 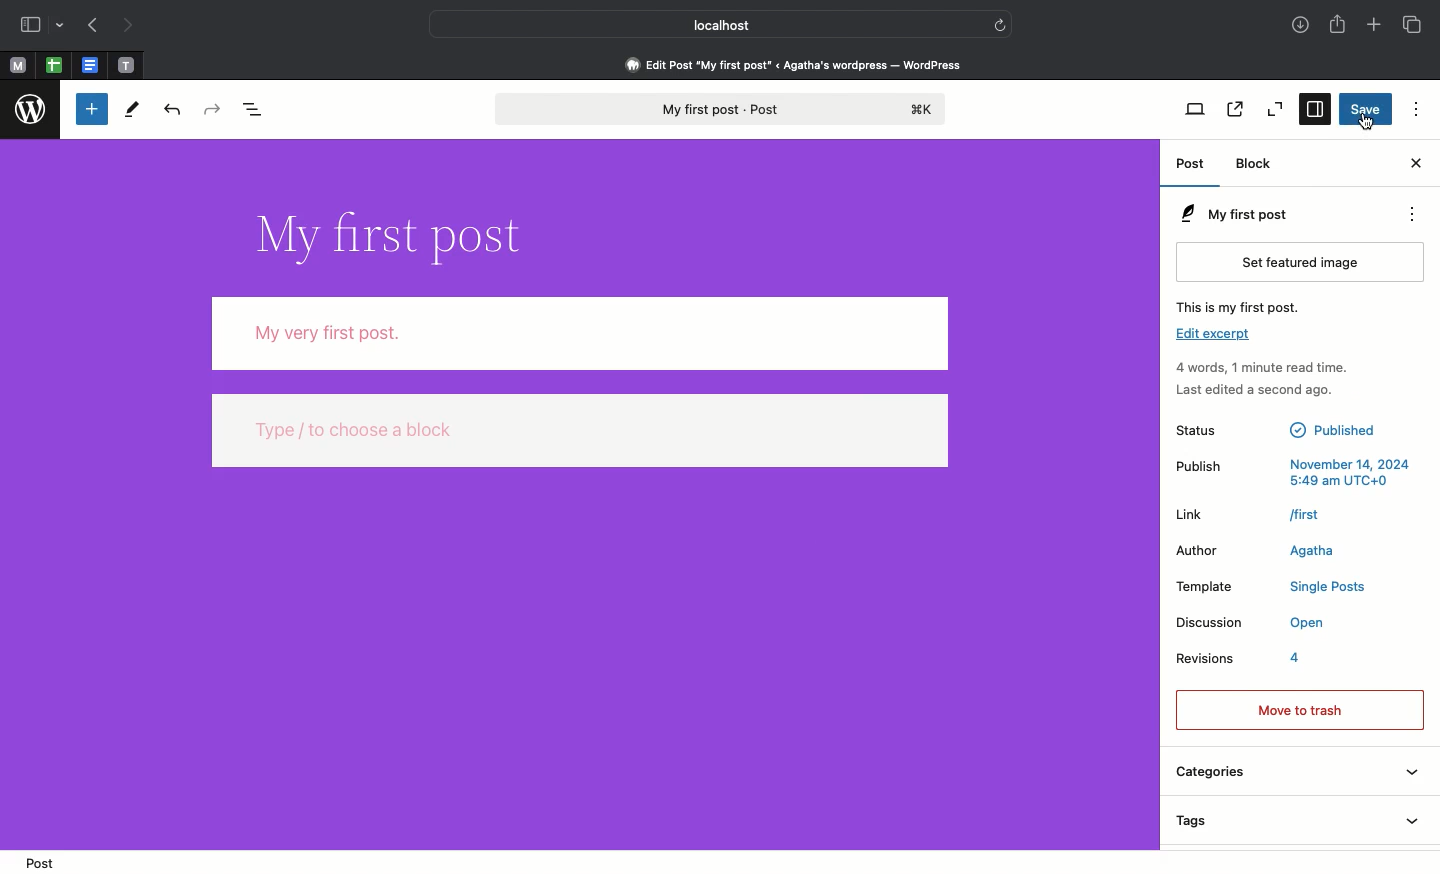 What do you see at coordinates (92, 26) in the screenshot?
I see `Previous page` at bounding box center [92, 26].